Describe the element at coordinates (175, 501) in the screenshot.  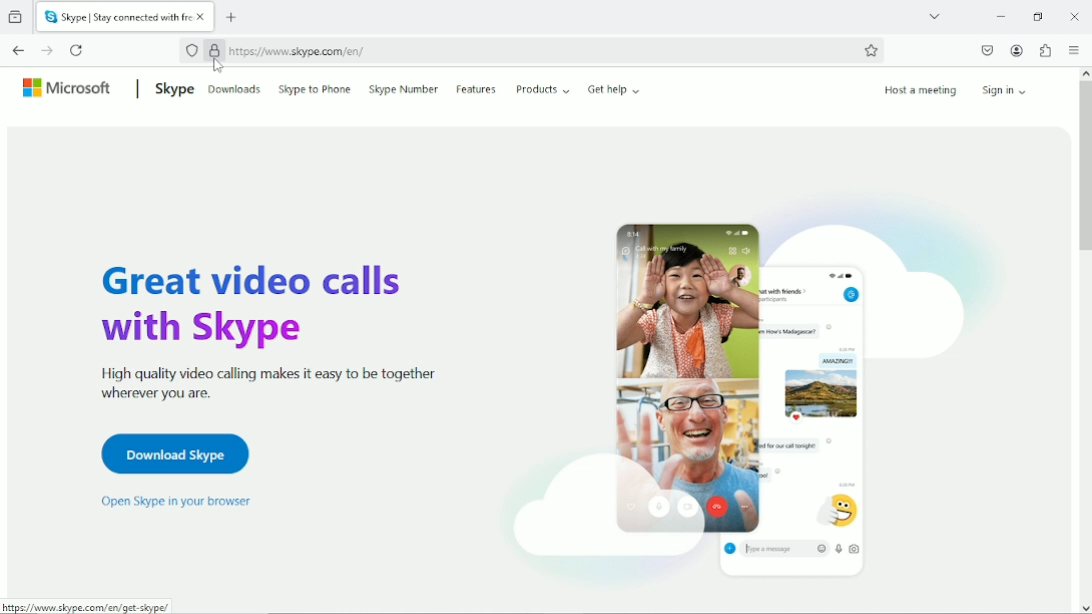
I see `open skype in your browser` at that location.